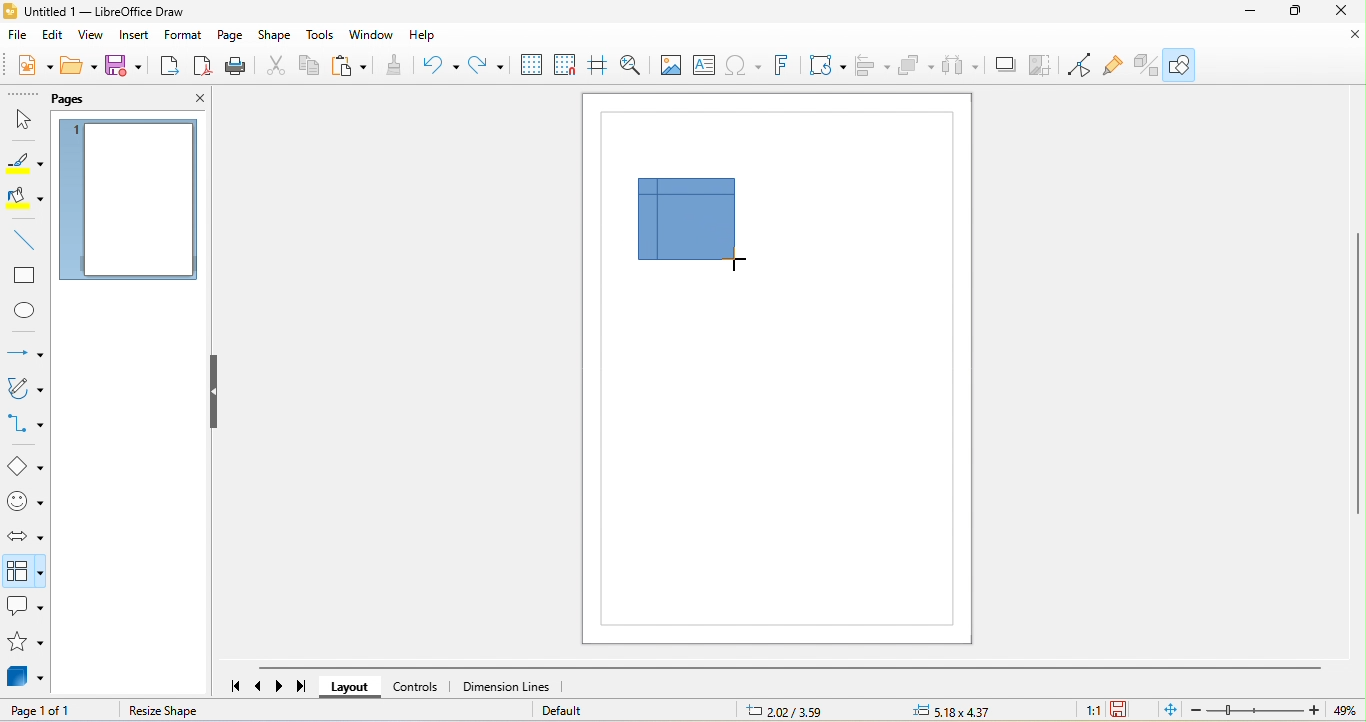 The width and height of the screenshot is (1366, 722). What do you see at coordinates (1148, 66) in the screenshot?
I see `toggle extrusion` at bounding box center [1148, 66].